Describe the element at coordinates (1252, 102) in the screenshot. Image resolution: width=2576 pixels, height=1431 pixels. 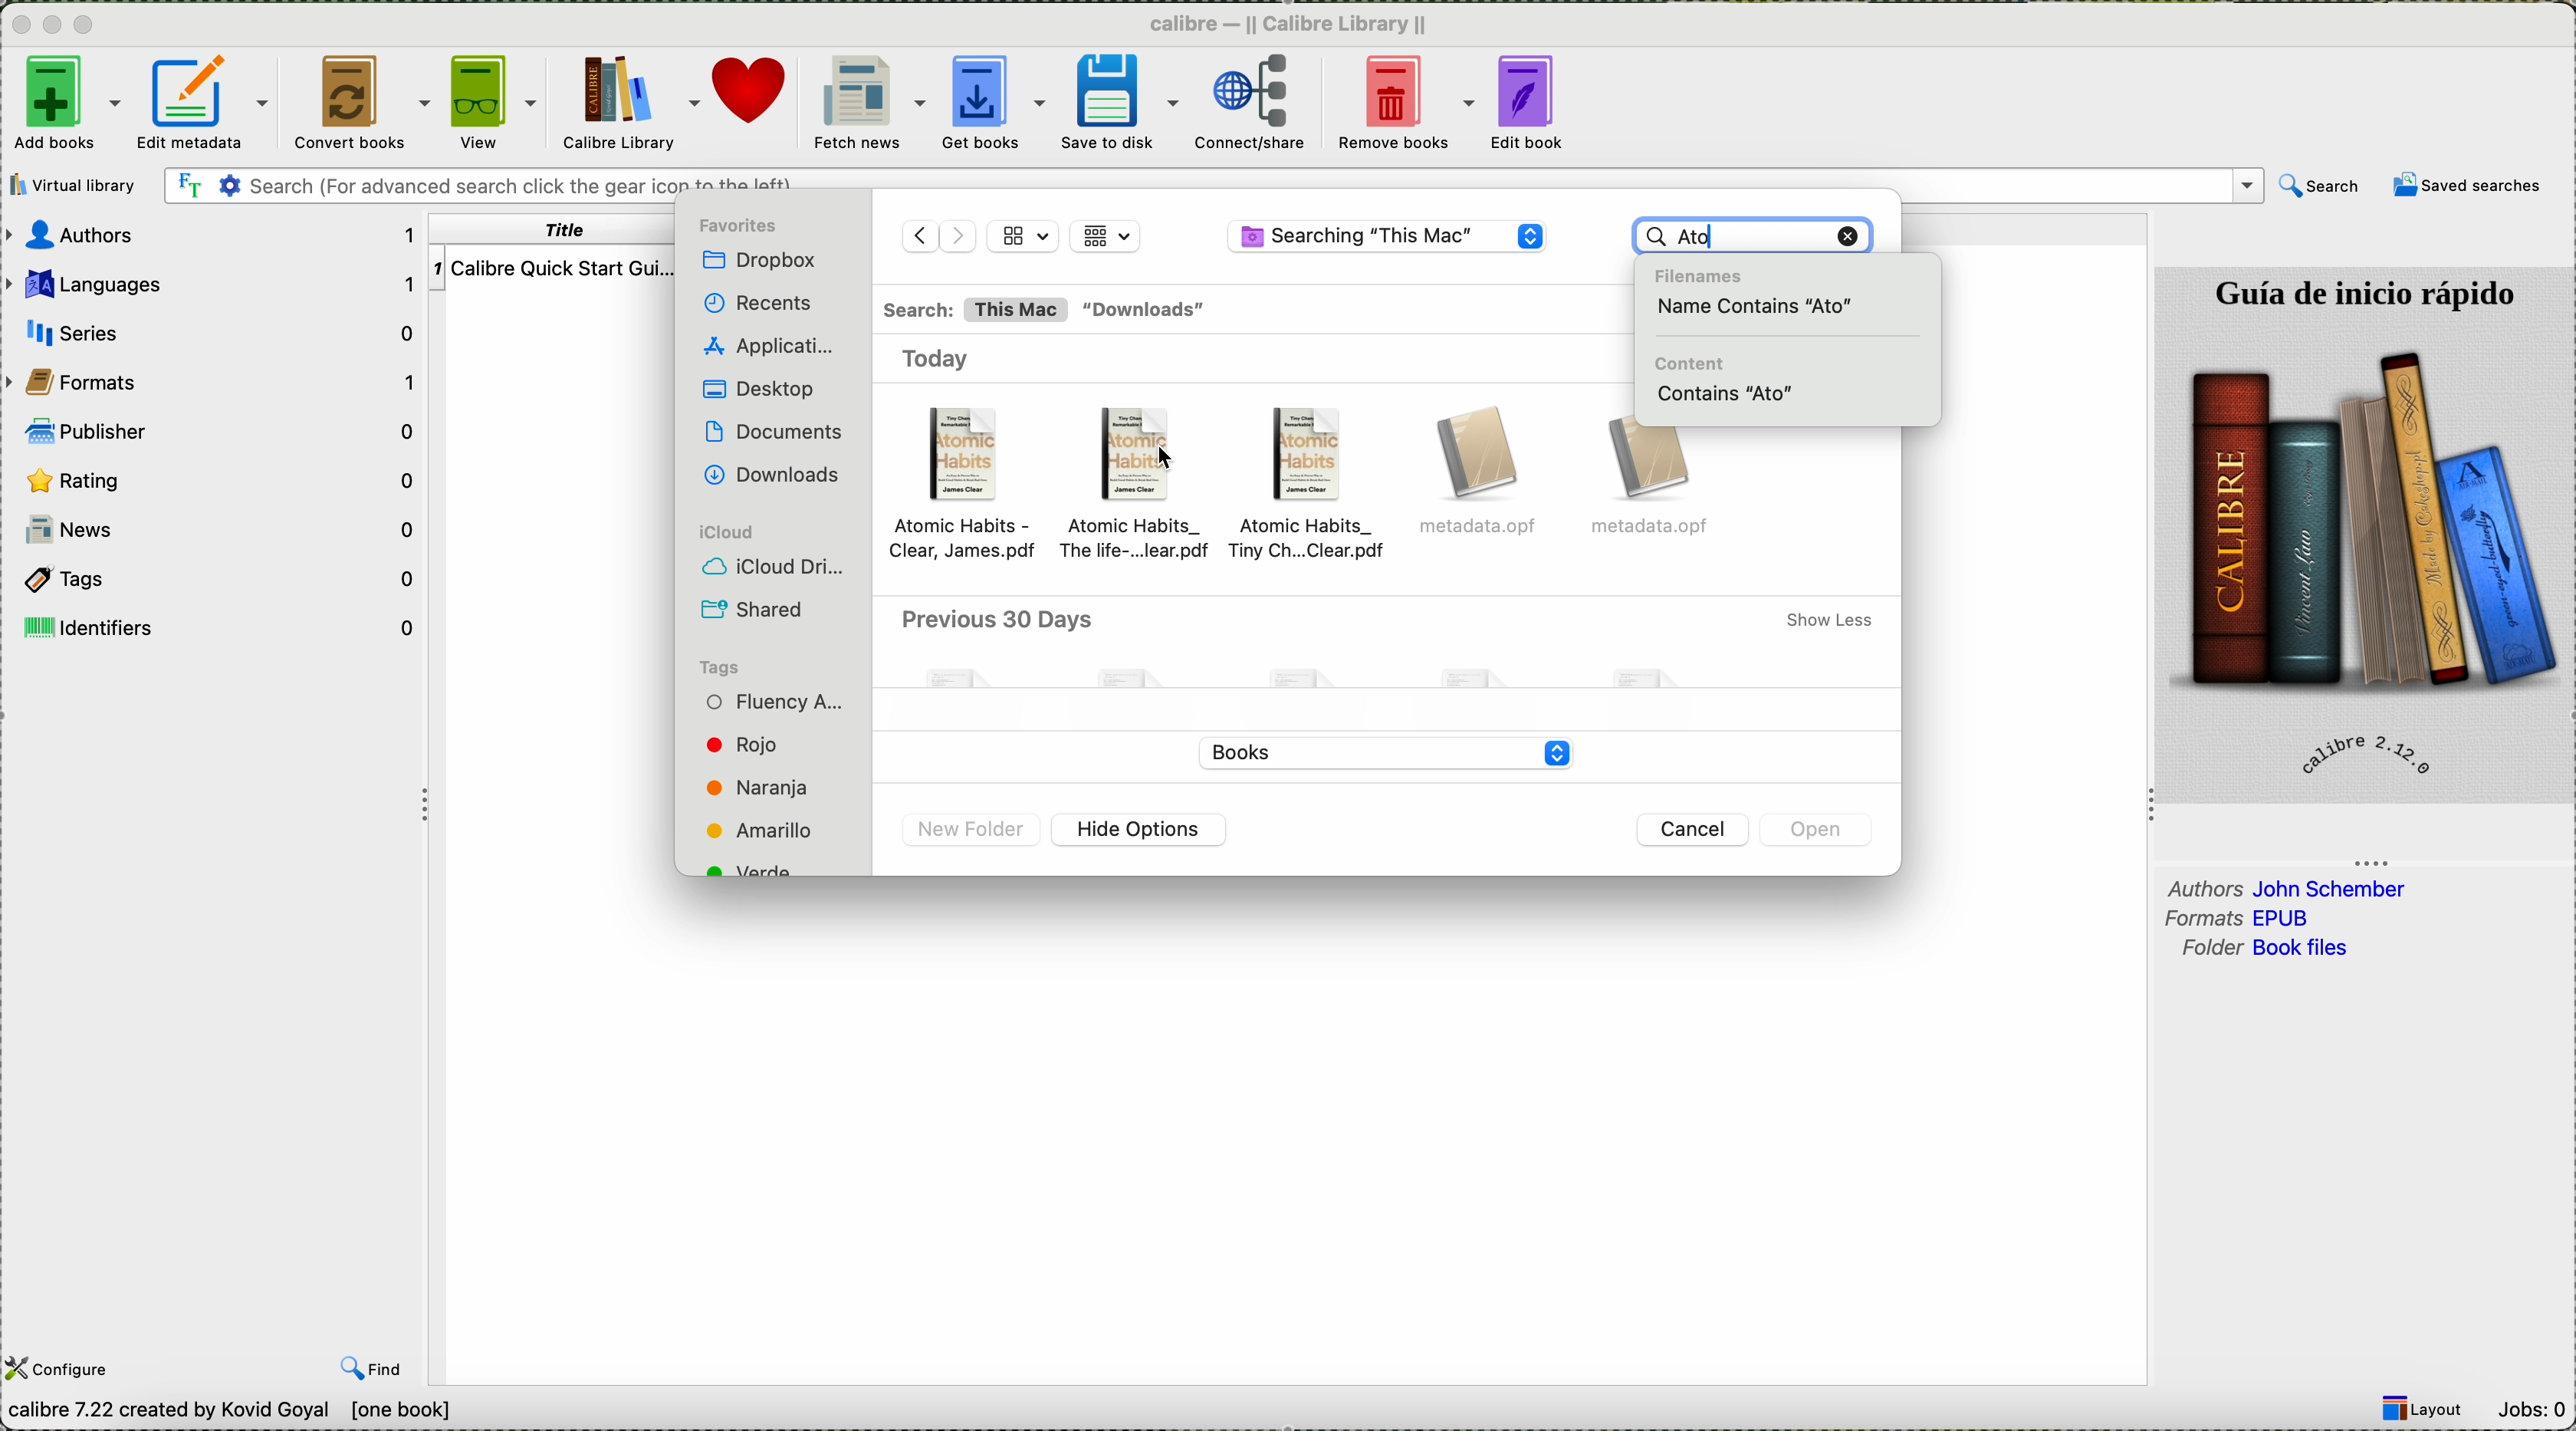
I see `connect/share` at that location.